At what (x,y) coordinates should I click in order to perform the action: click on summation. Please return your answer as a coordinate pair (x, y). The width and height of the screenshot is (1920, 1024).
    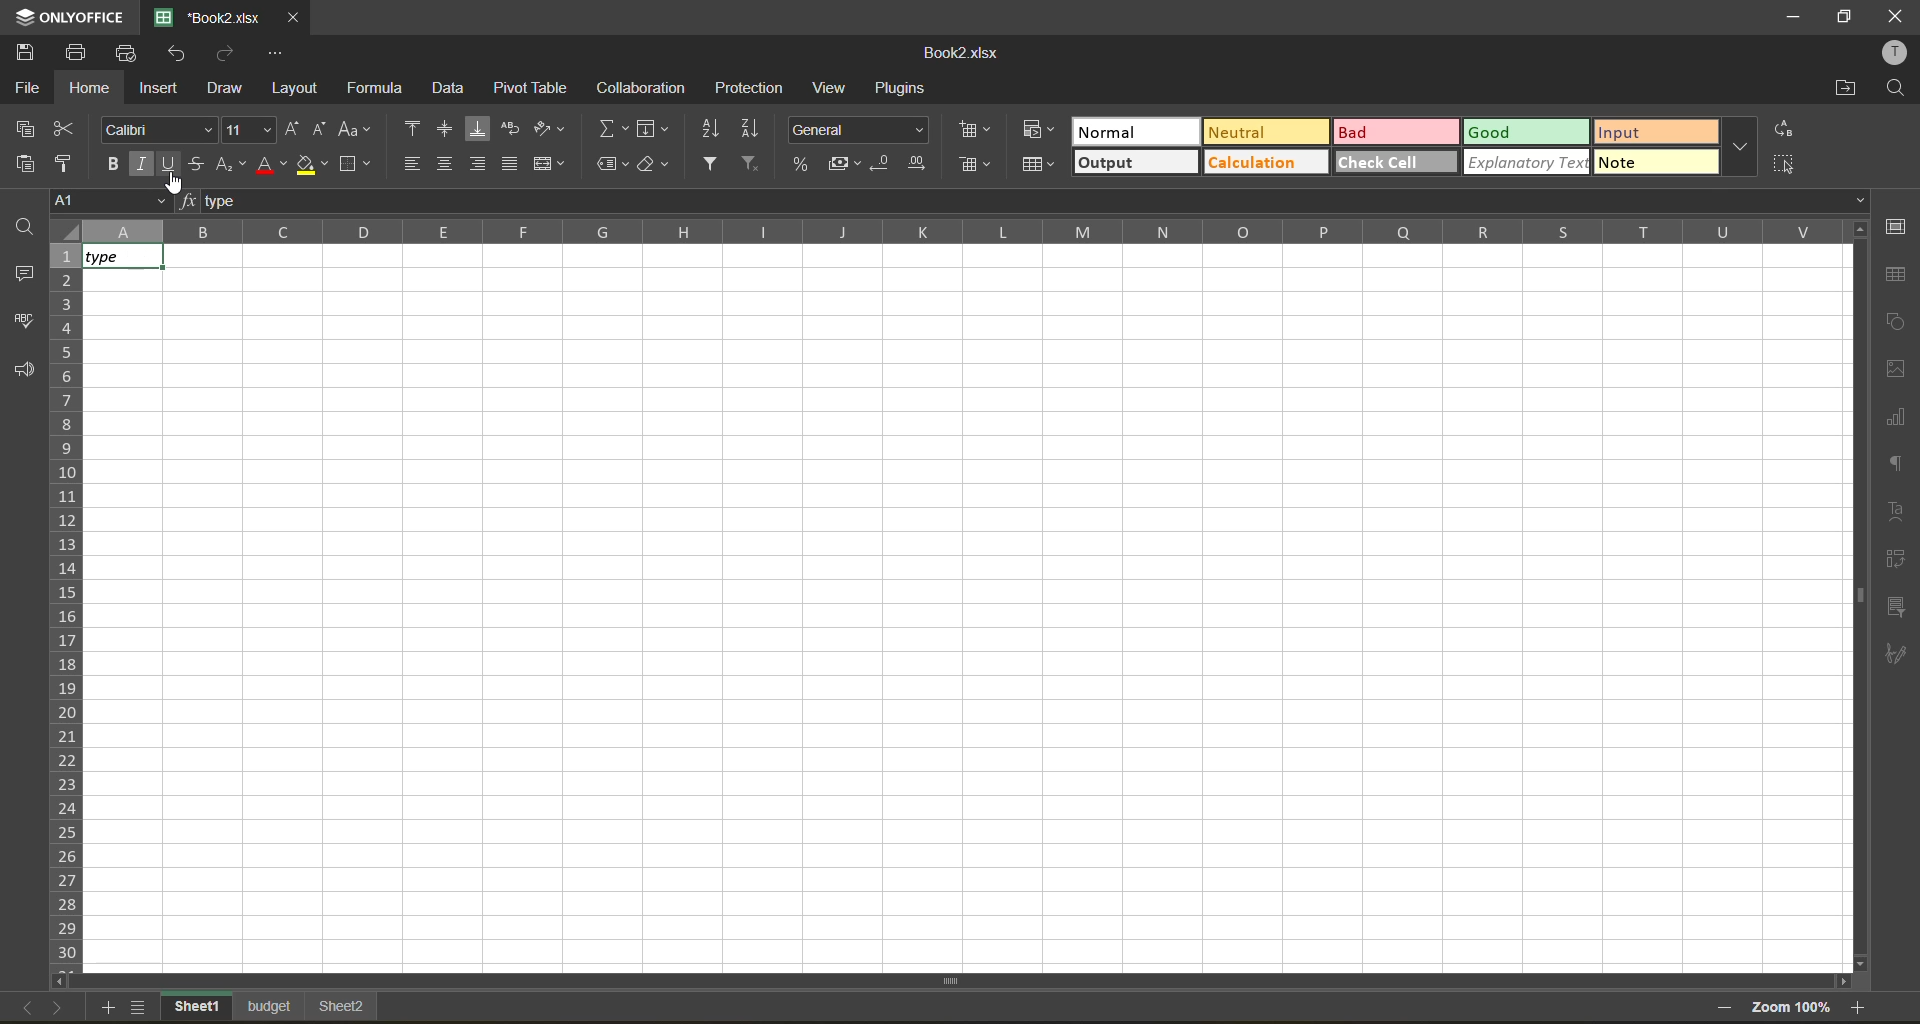
    Looking at the image, I should click on (607, 129).